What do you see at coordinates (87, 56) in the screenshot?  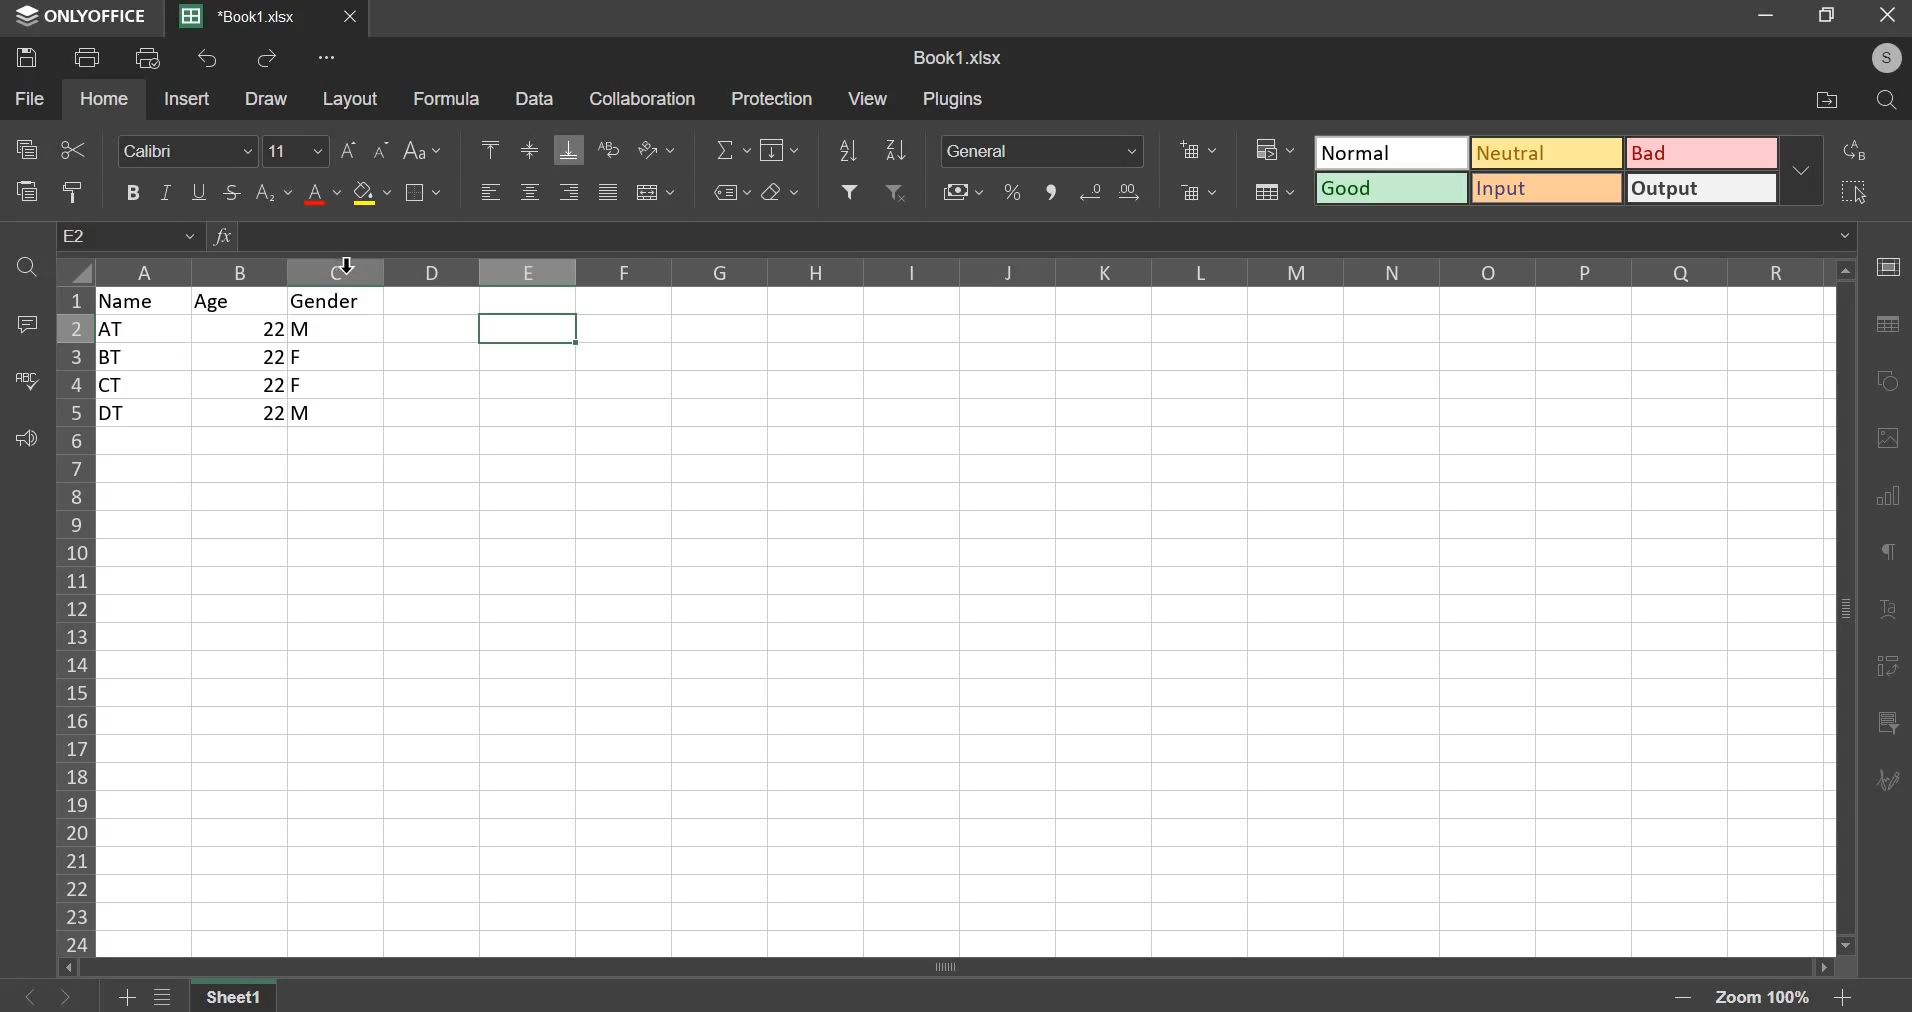 I see `print` at bounding box center [87, 56].